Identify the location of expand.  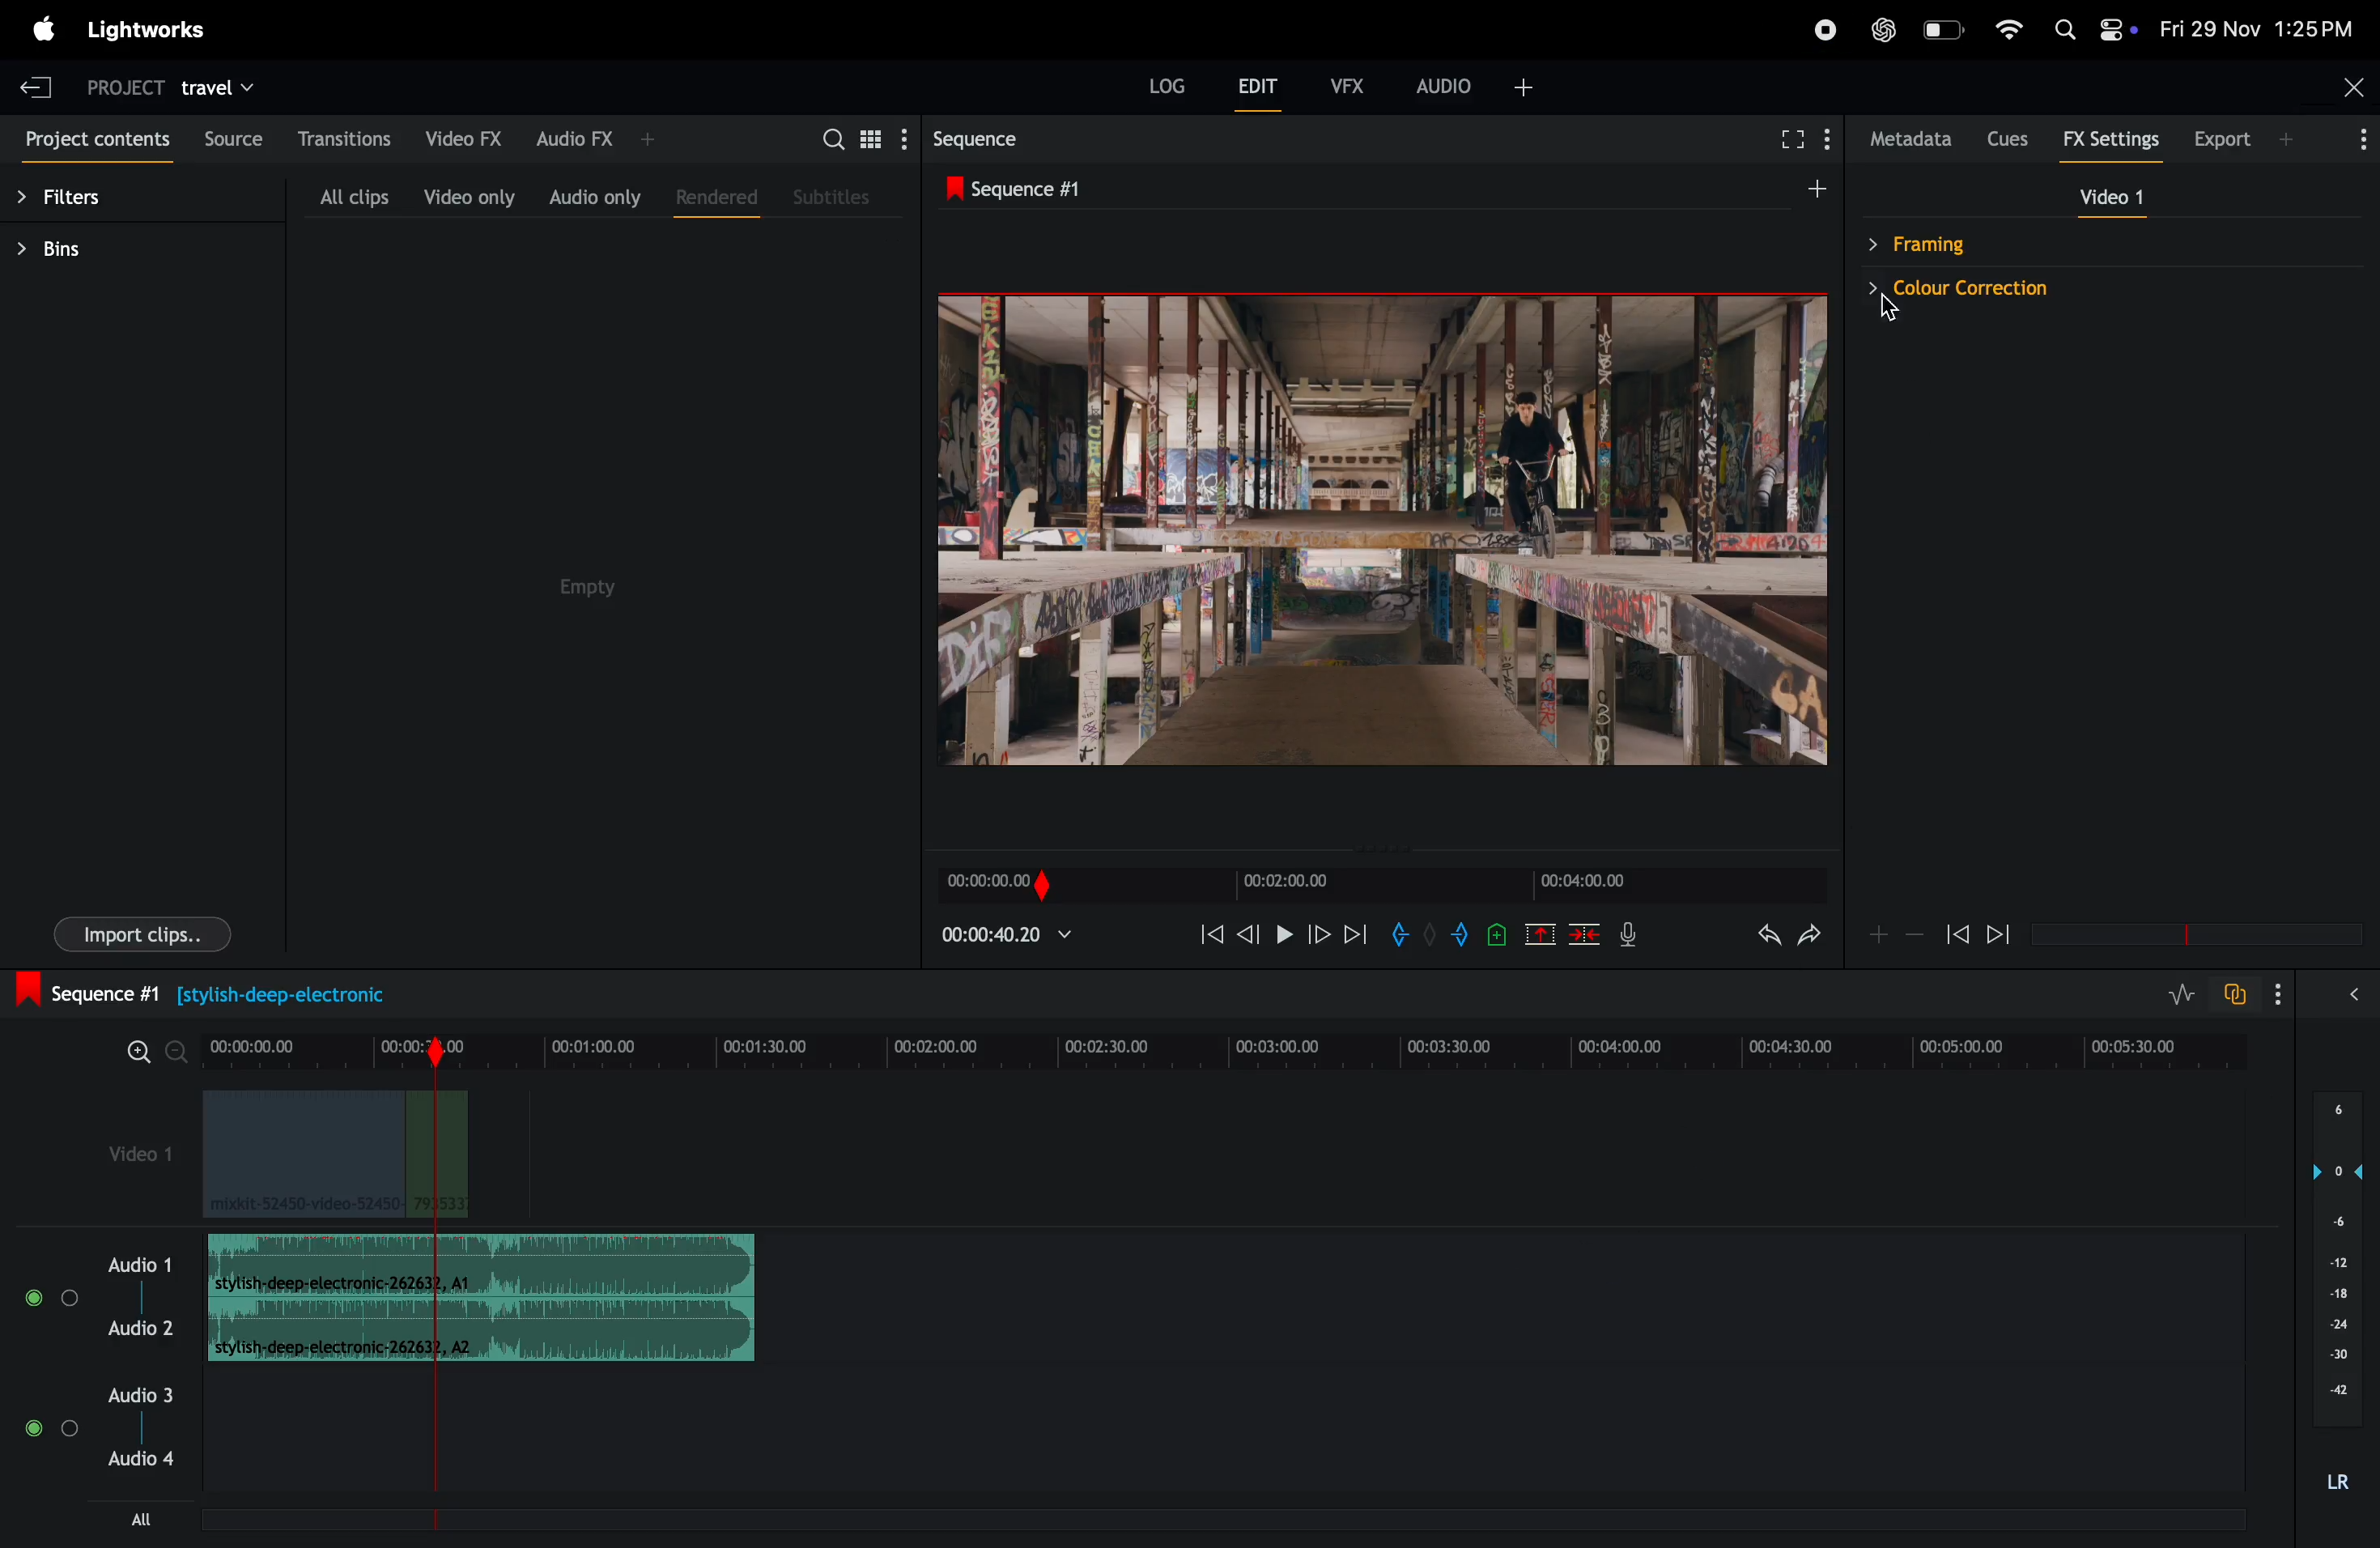
(2352, 994).